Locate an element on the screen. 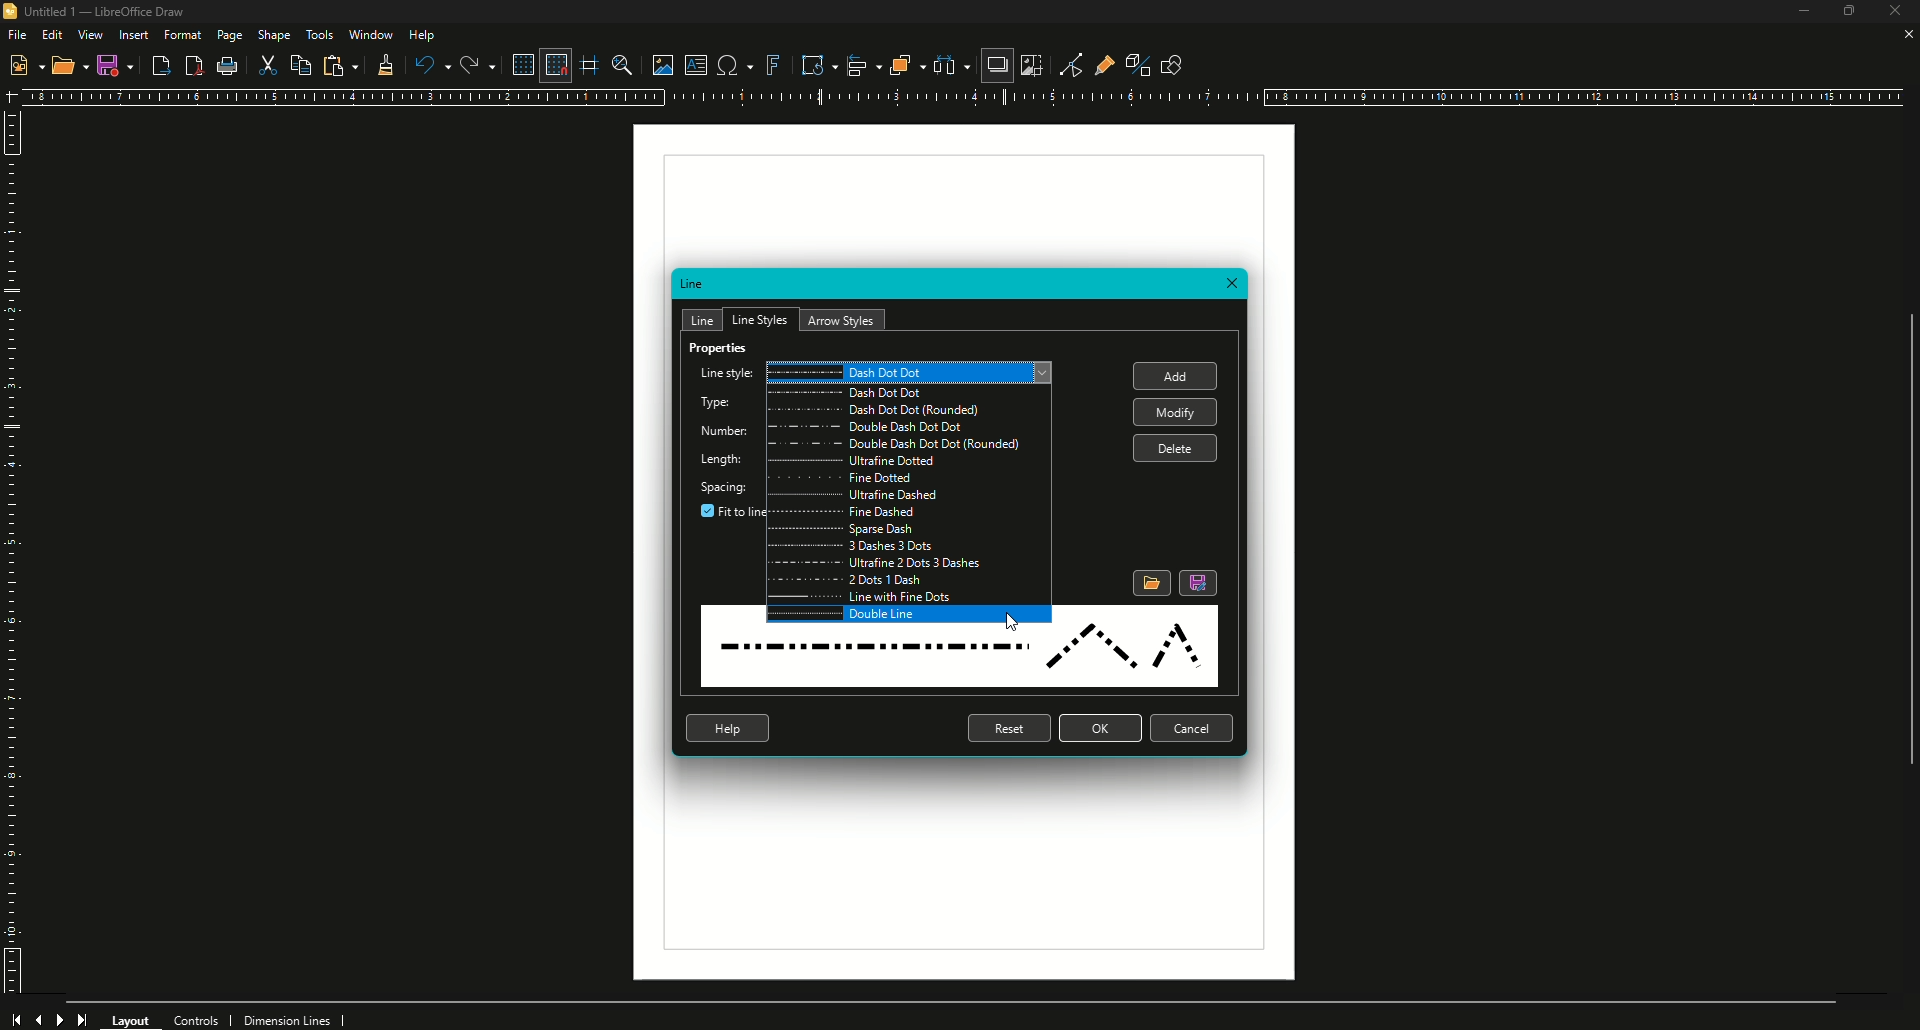 The image size is (1920, 1030). Toggle Extrusion is located at coordinates (1130, 62).